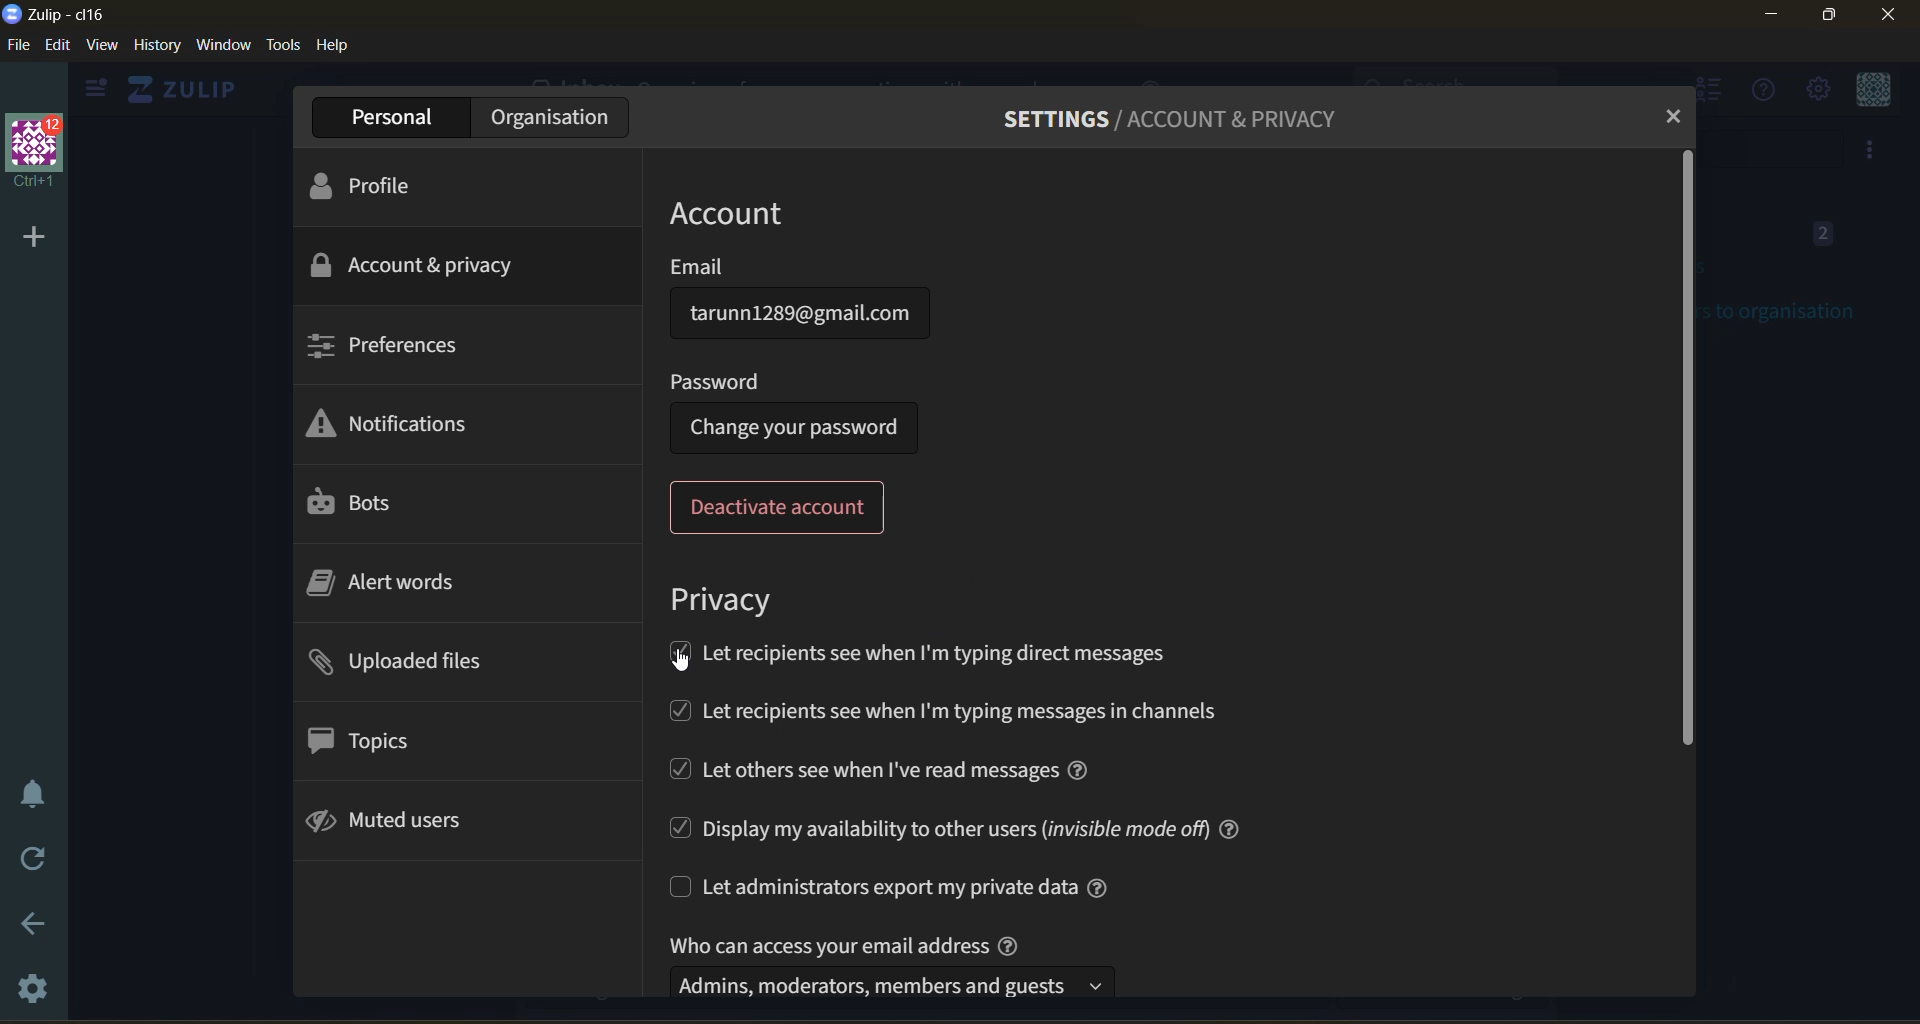  Describe the element at coordinates (157, 48) in the screenshot. I see `history` at that location.